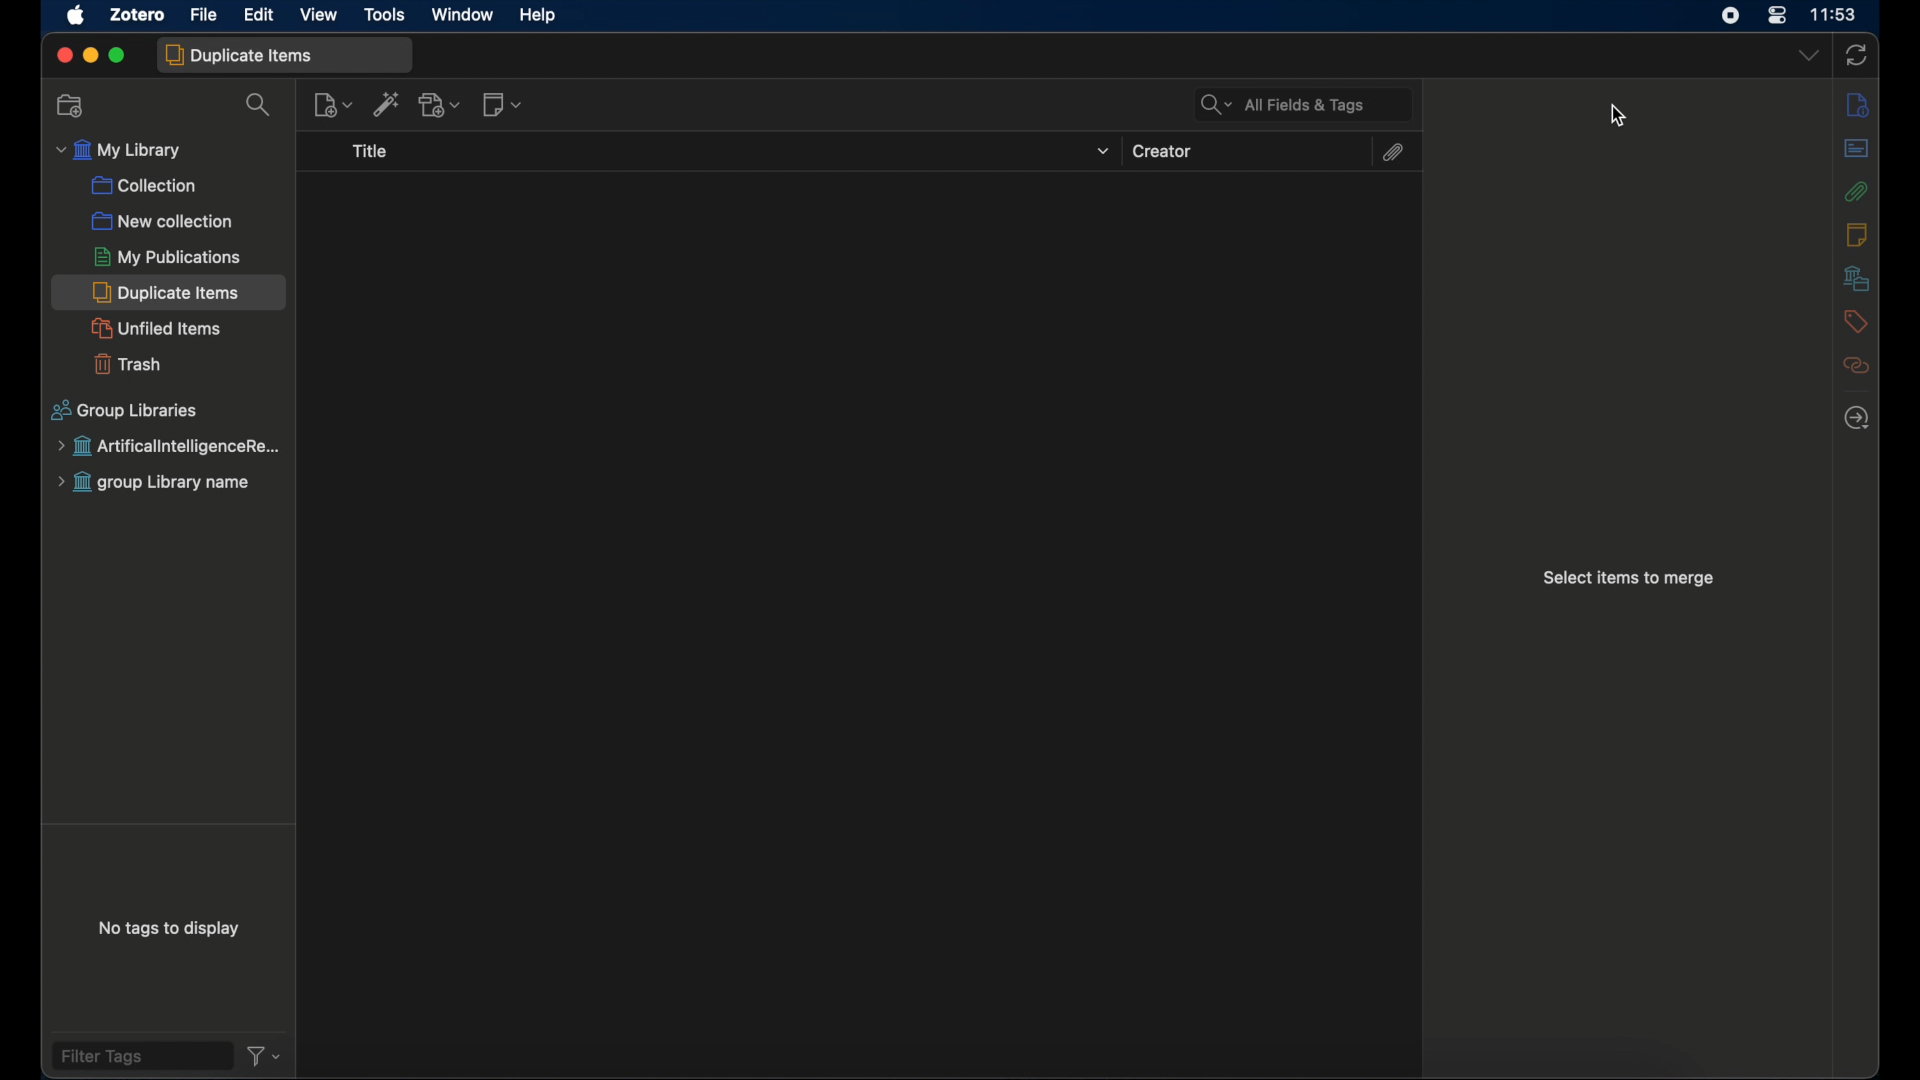  What do you see at coordinates (540, 16) in the screenshot?
I see `help` at bounding box center [540, 16].